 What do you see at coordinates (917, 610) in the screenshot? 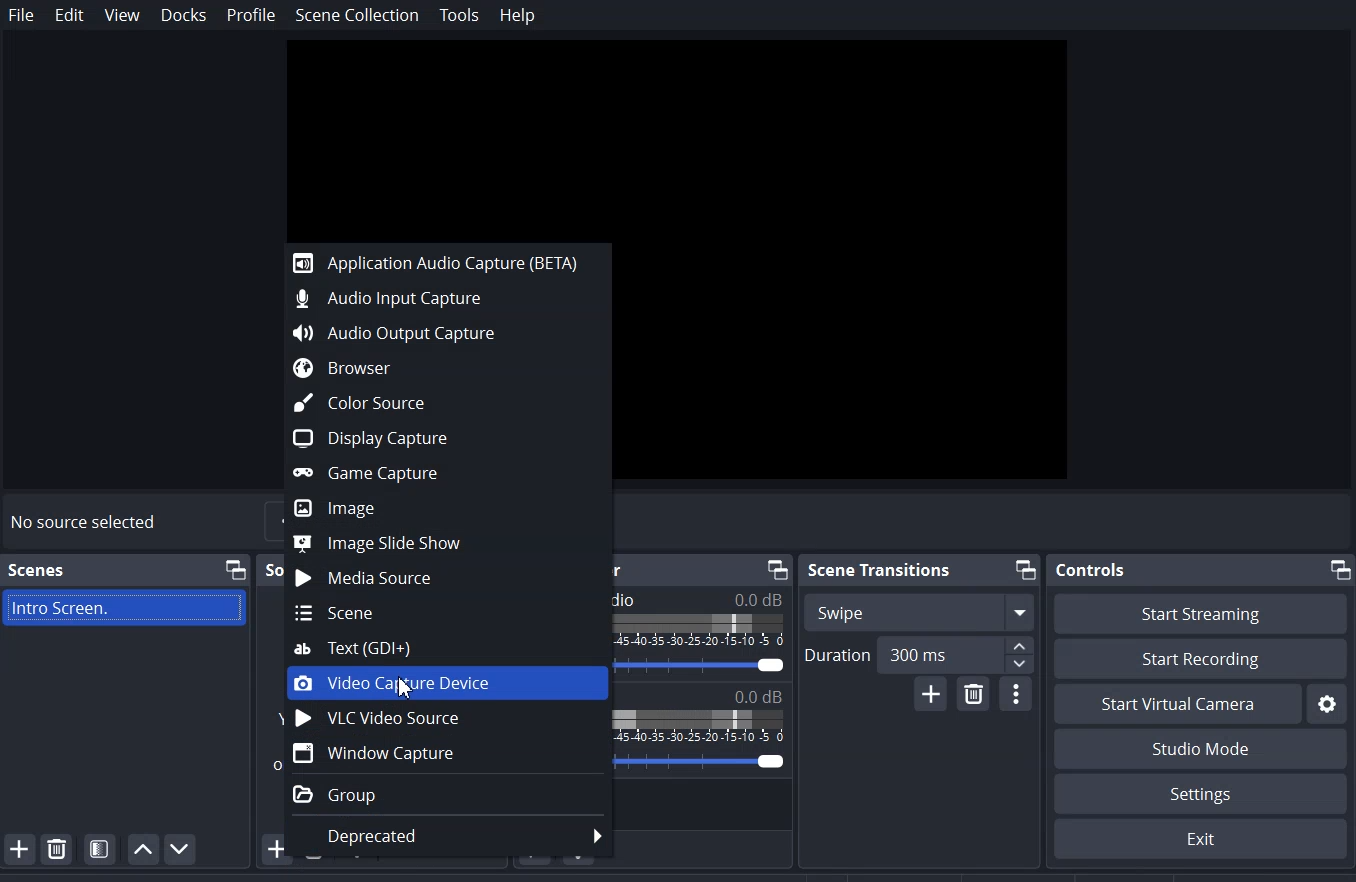
I see `Swipe` at bounding box center [917, 610].